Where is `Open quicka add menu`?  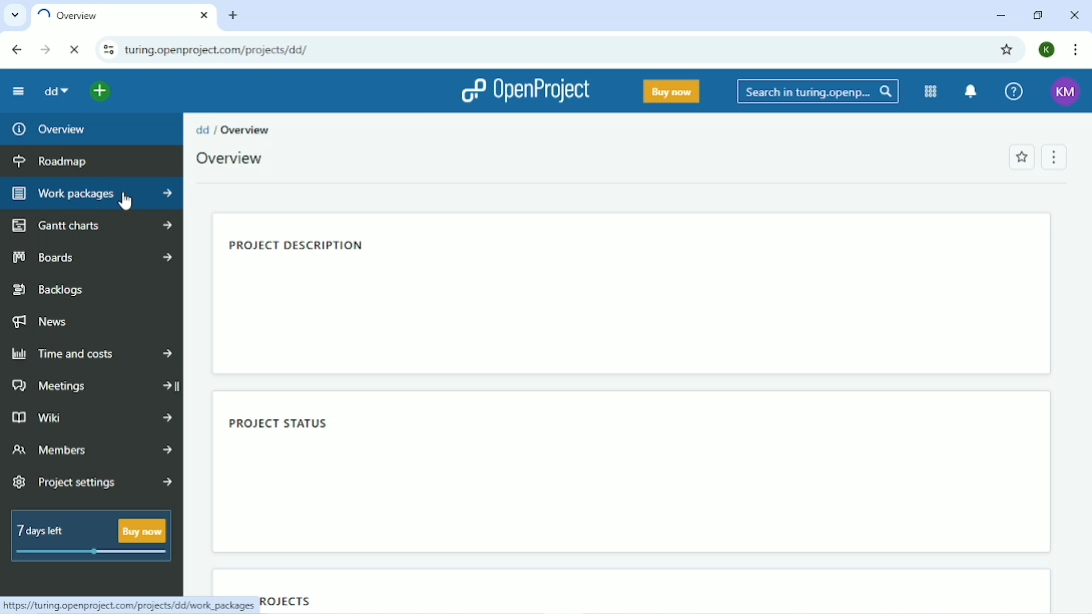 Open quicka add menu is located at coordinates (160, 93).